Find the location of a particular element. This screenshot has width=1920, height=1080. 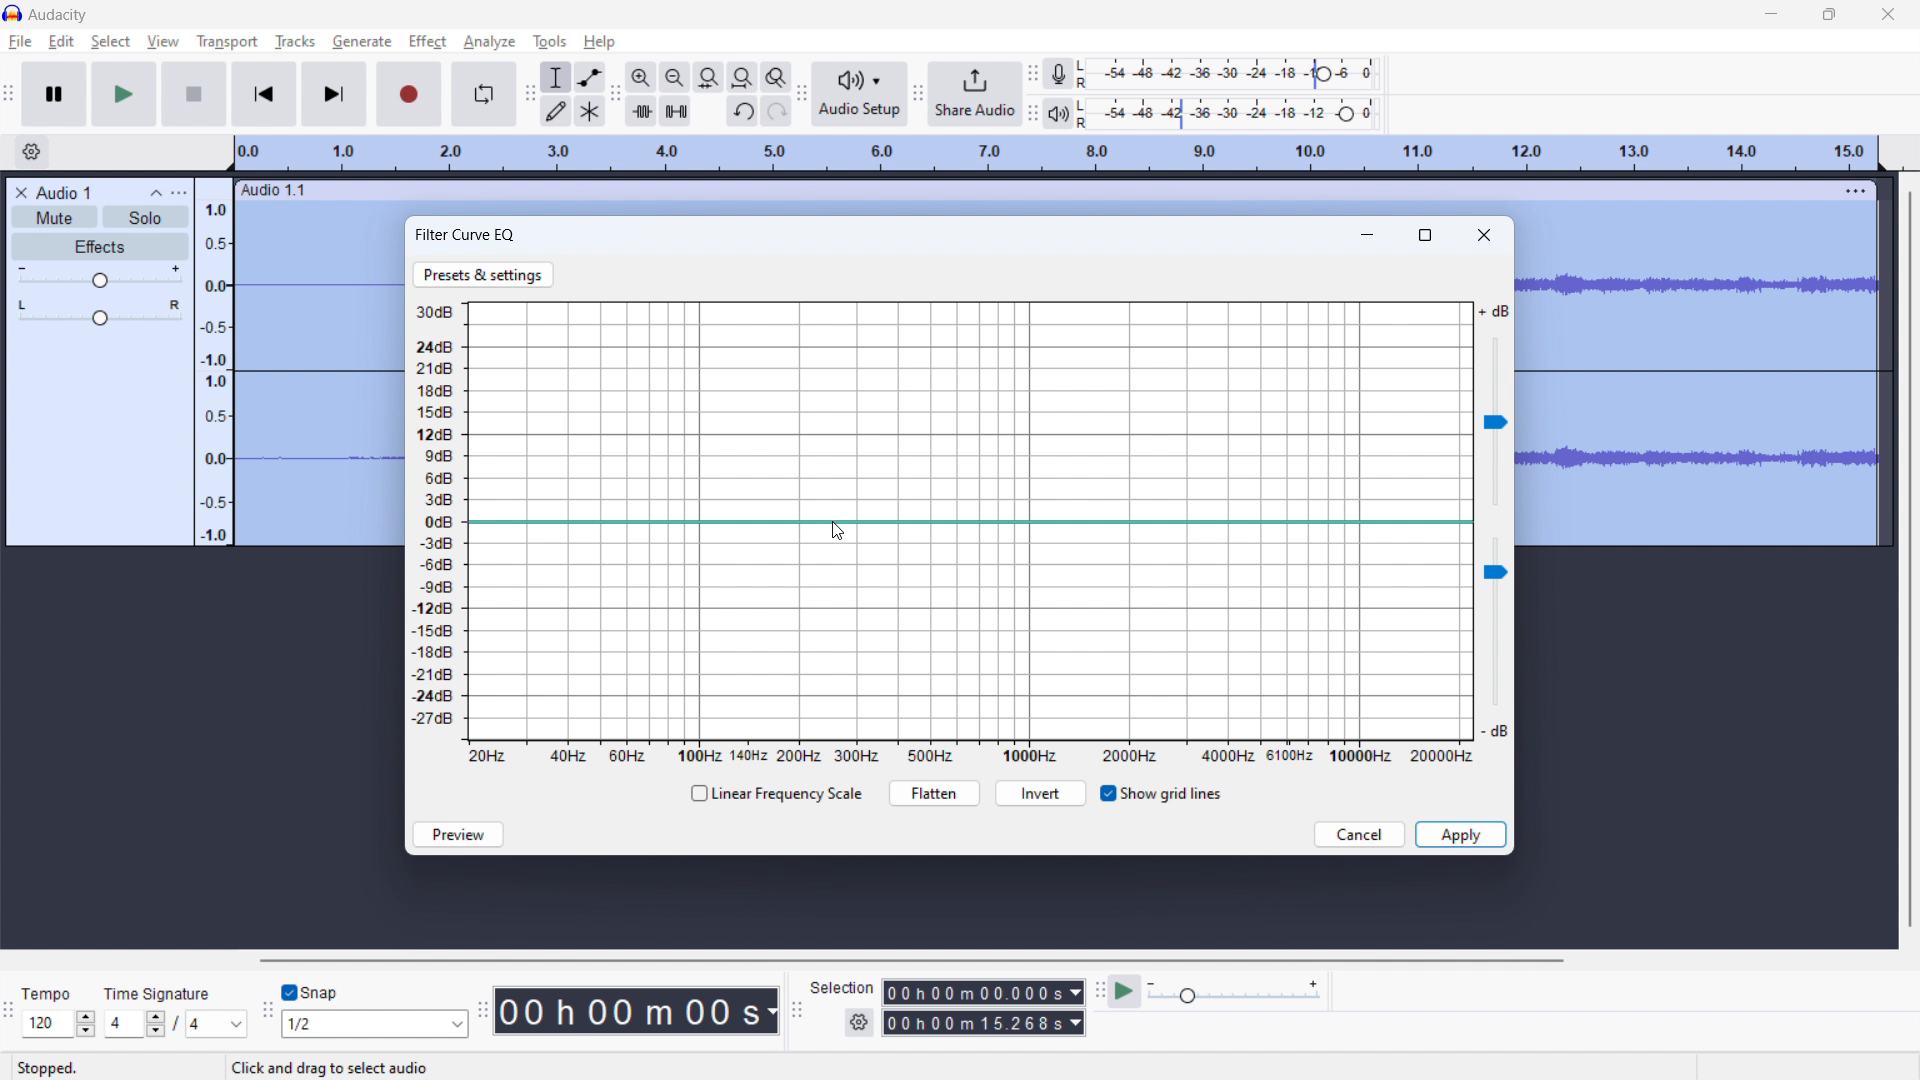

solo is located at coordinates (145, 217).